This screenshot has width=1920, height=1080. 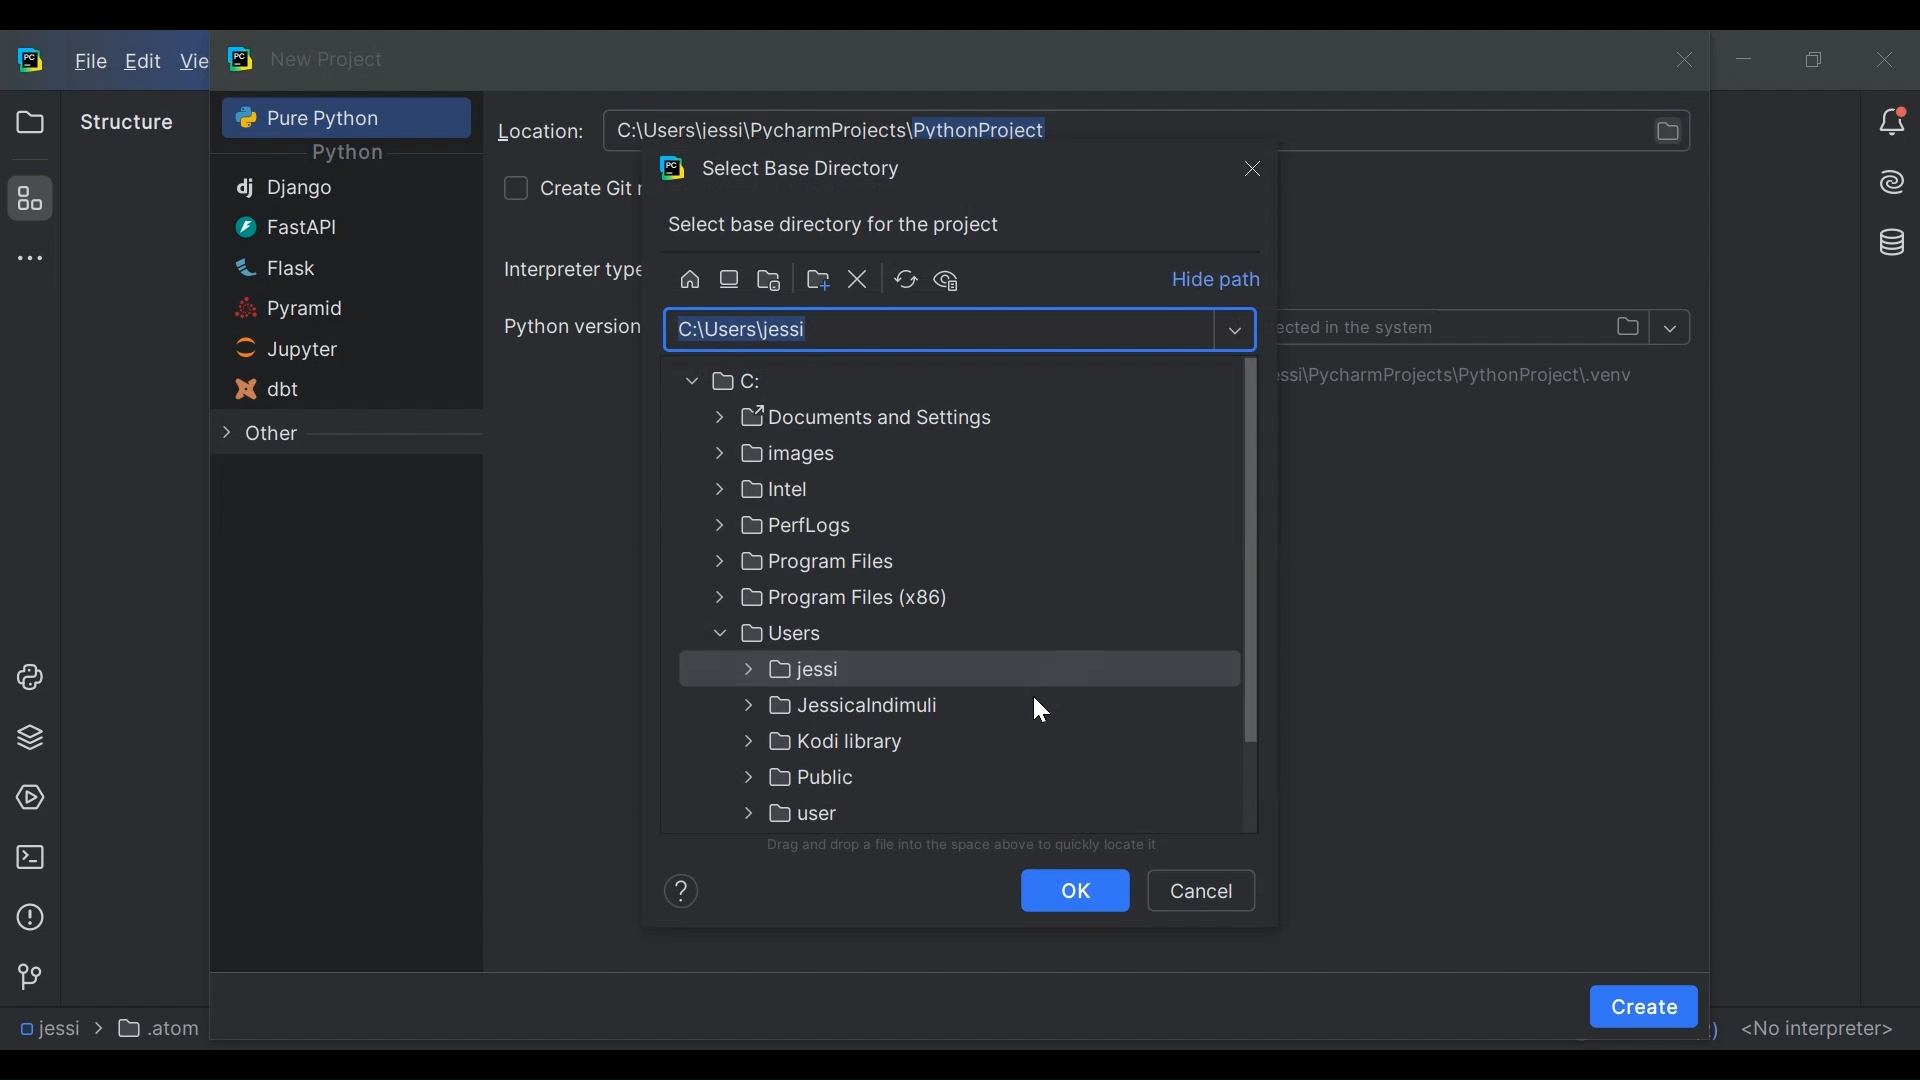 What do you see at coordinates (880, 777) in the screenshot?
I see `submenu Folder Path` at bounding box center [880, 777].